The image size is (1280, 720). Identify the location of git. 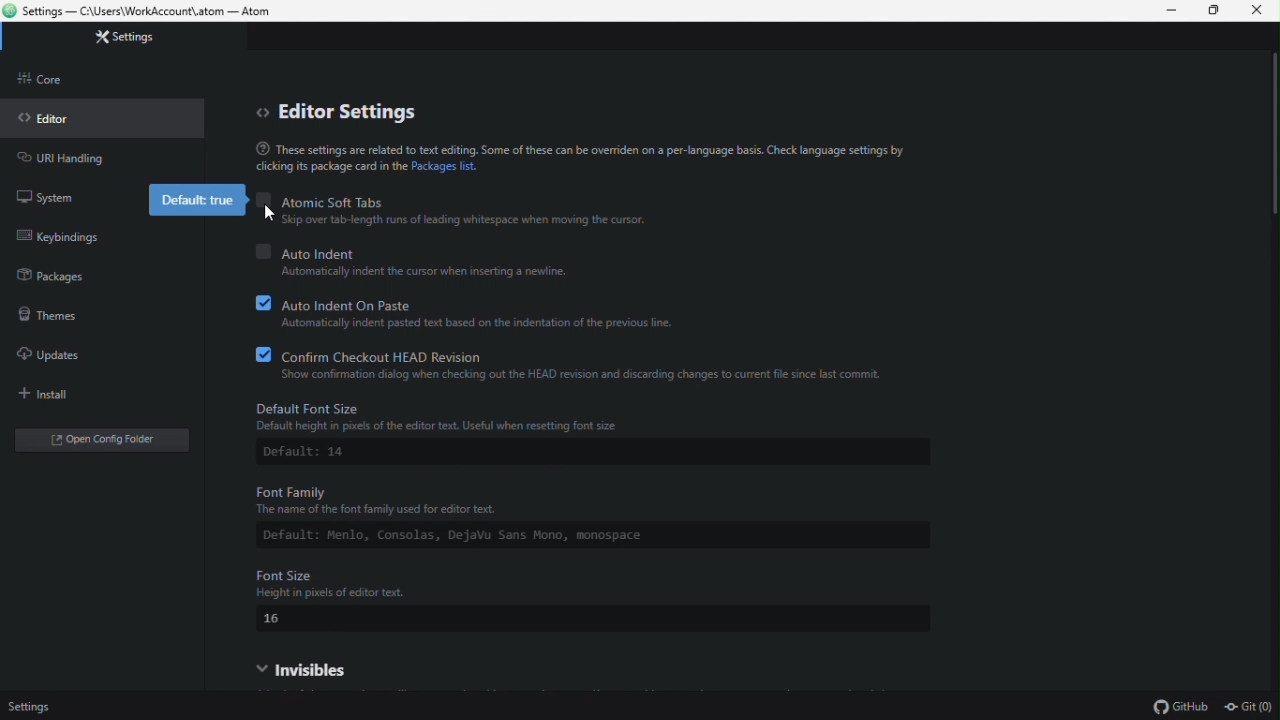
(1250, 704).